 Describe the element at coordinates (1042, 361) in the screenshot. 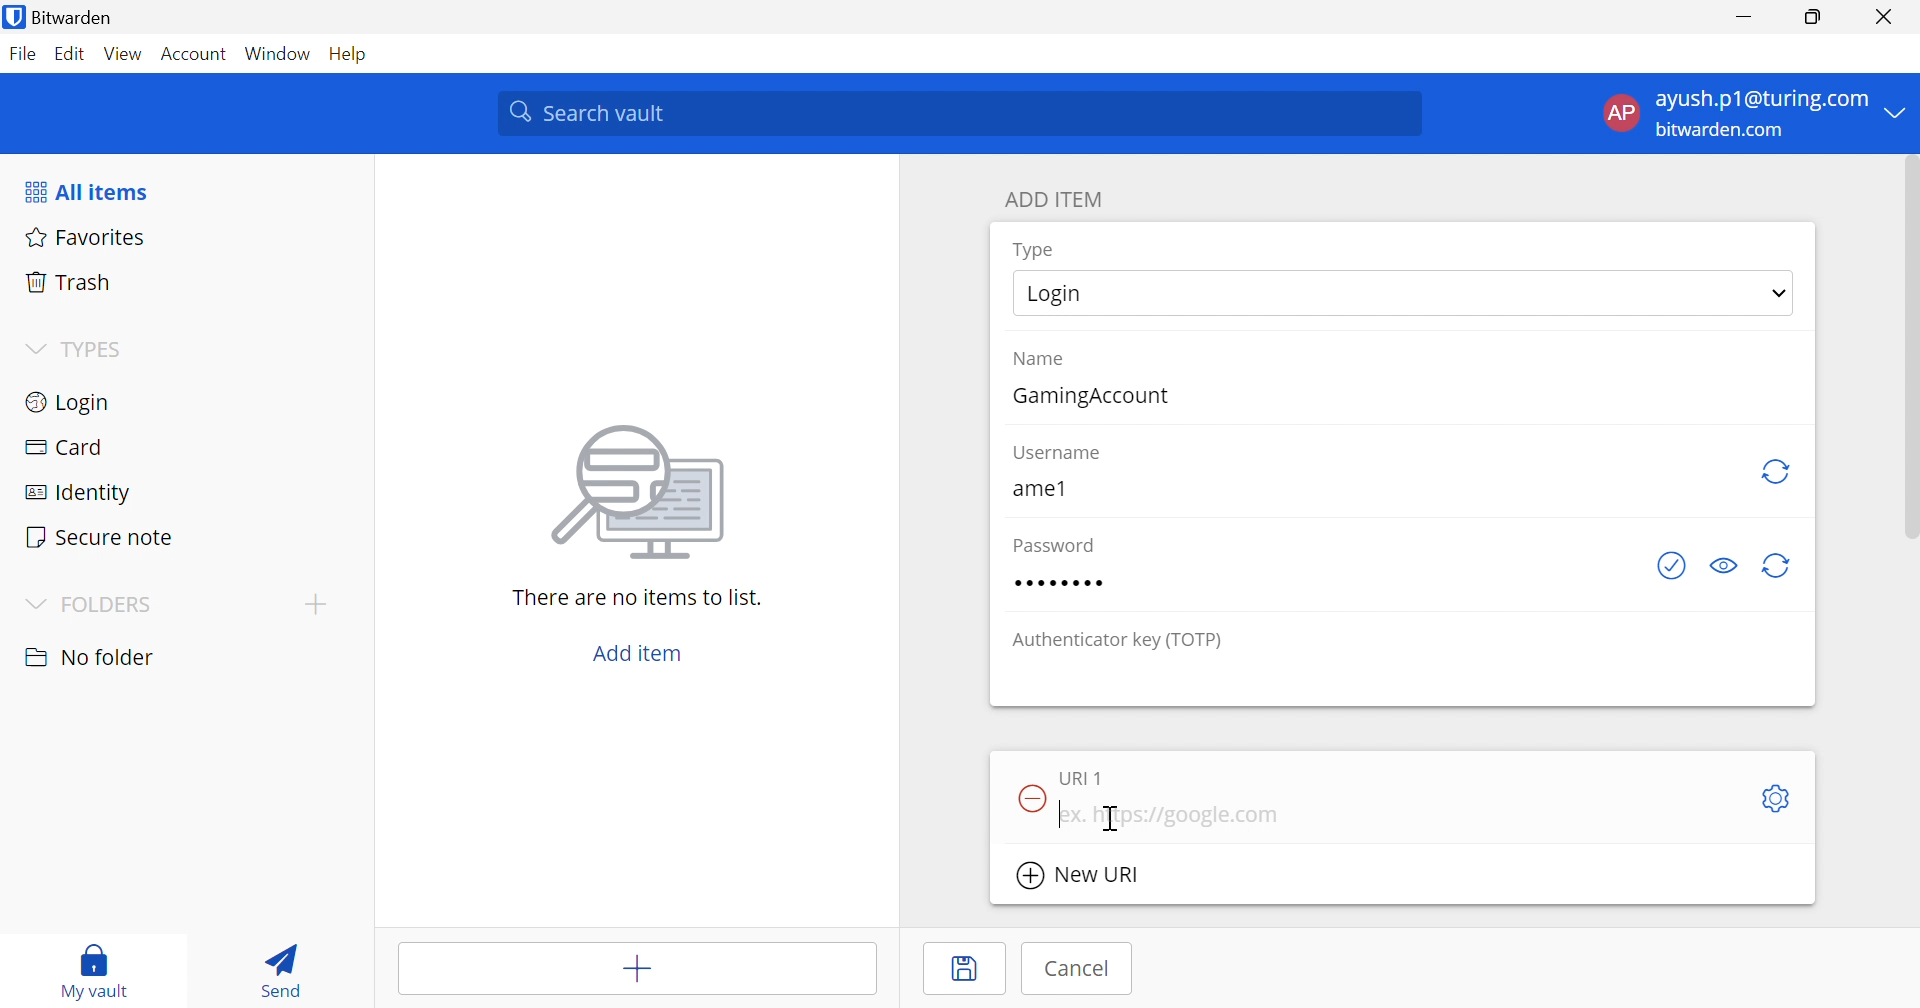

I see `Name` at that location.